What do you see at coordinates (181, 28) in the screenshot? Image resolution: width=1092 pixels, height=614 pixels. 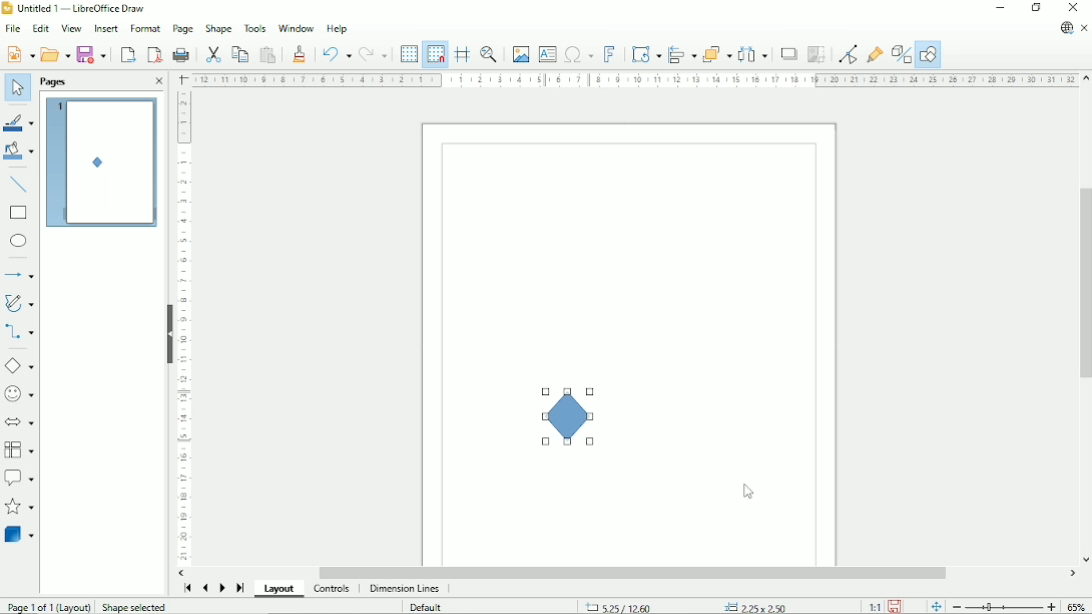 I see `Page` at bounding box center [181, 28].